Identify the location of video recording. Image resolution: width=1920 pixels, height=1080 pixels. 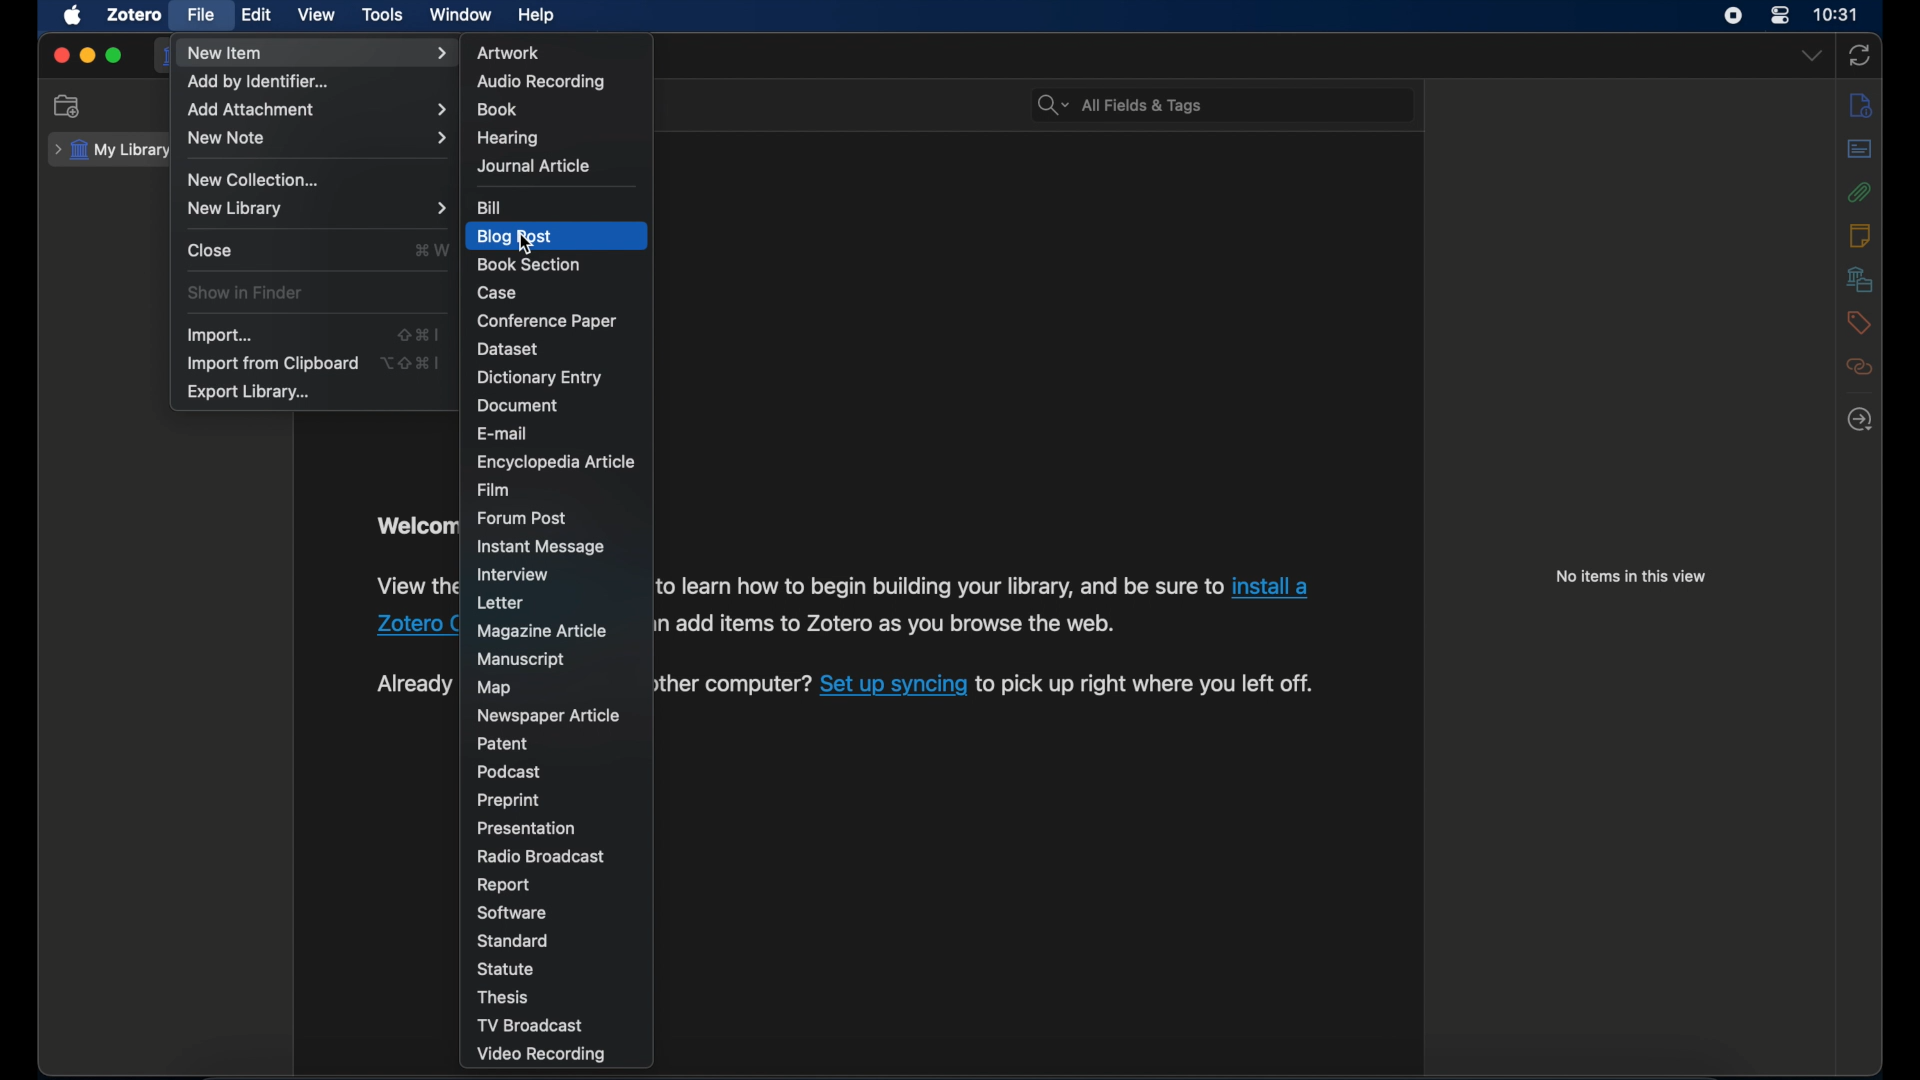
(545, 1055).